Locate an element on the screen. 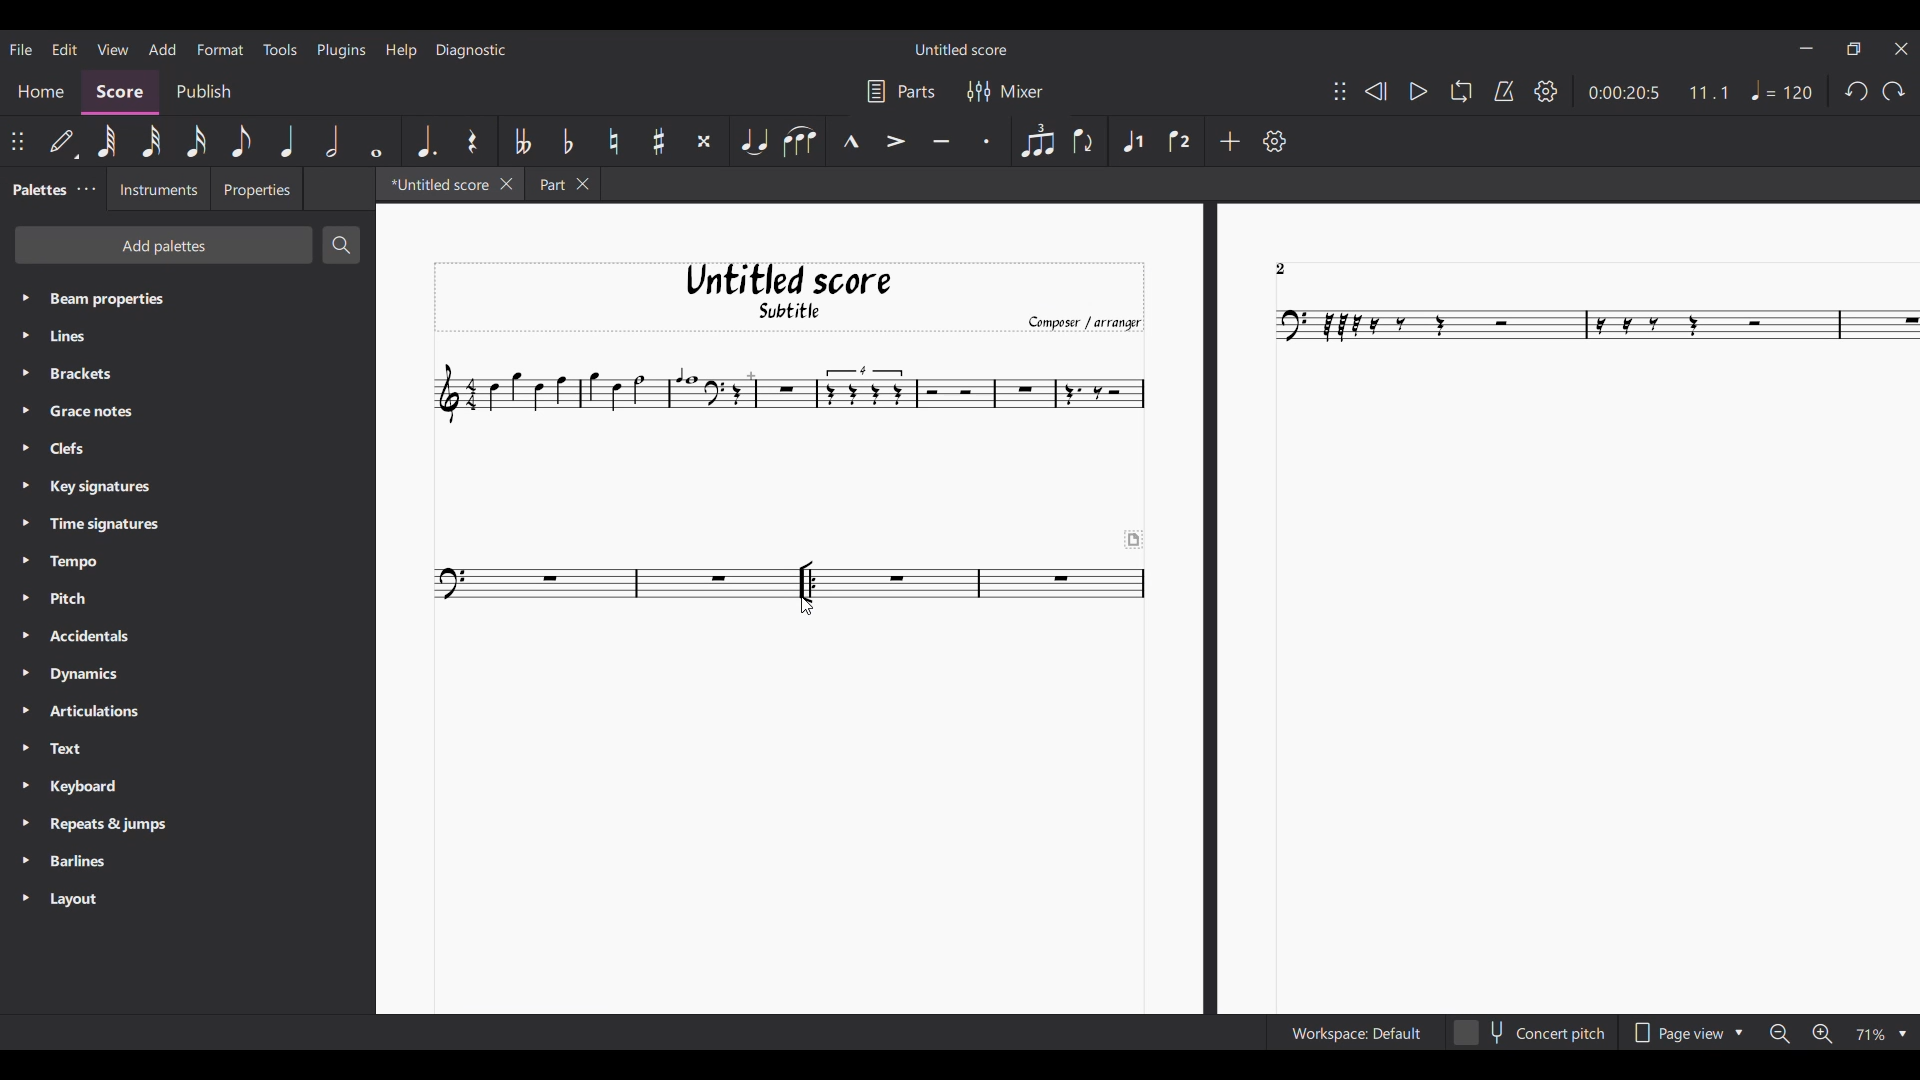 The image size is (1920, 1080). Tie is located at coordinates (753, 140).